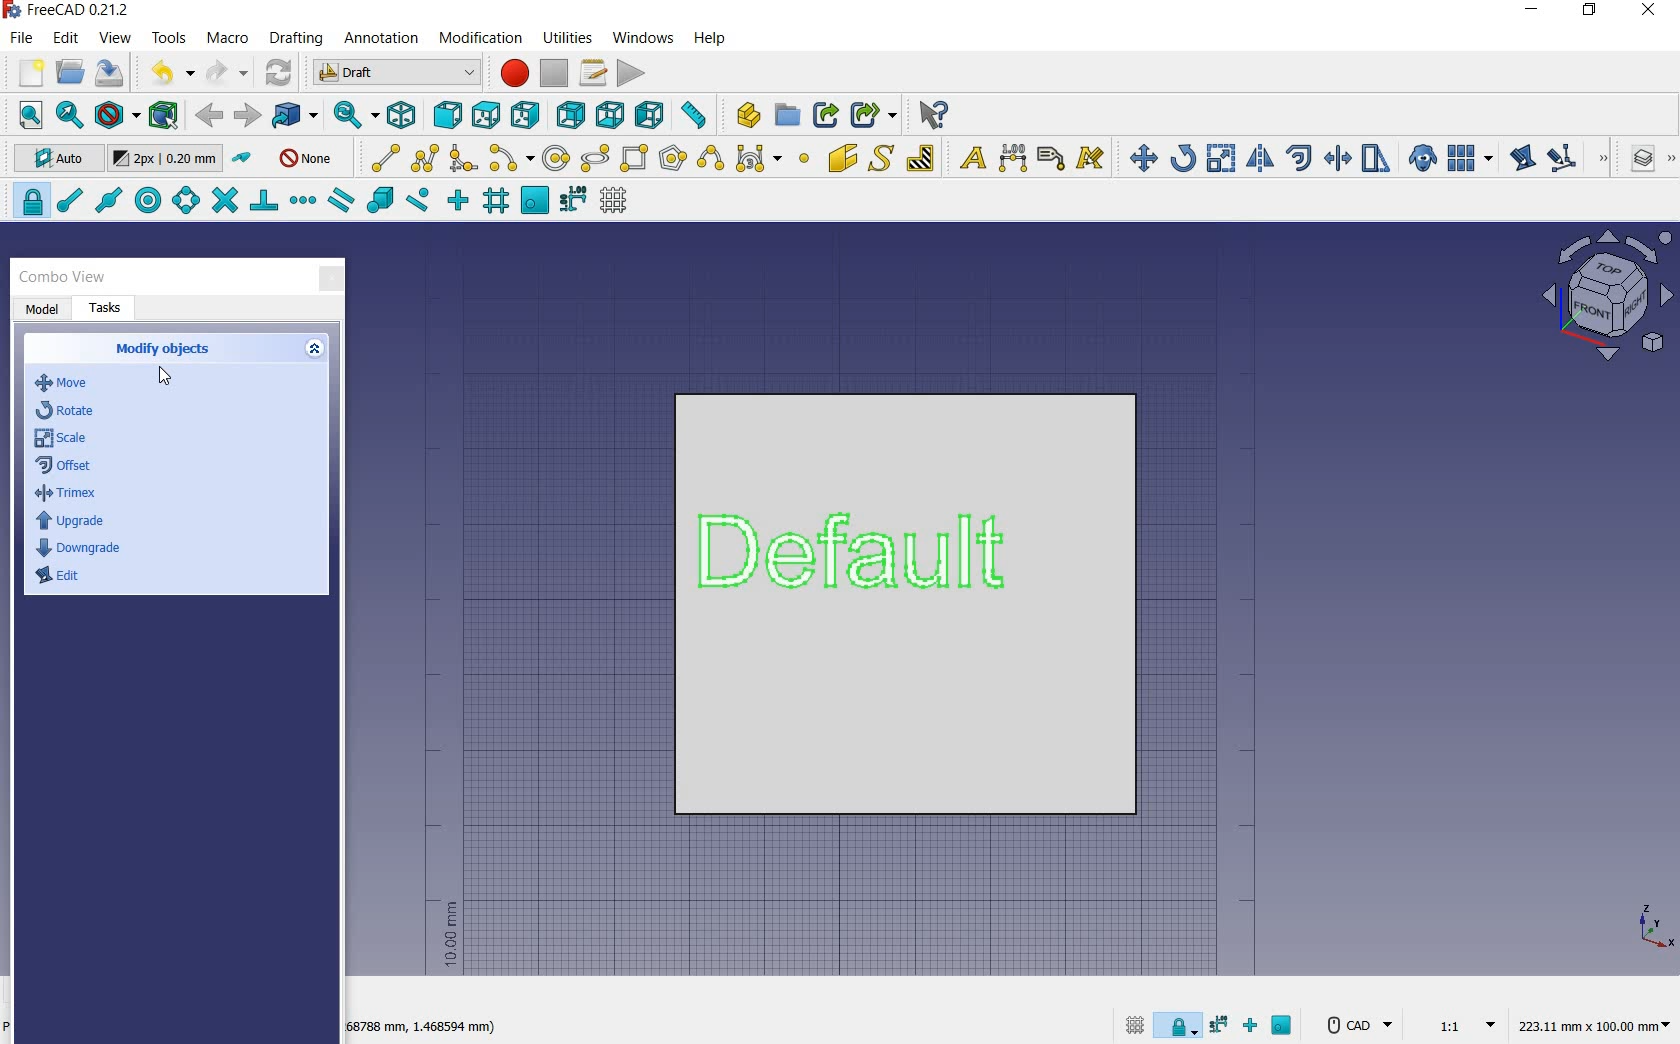  Describe the element at coordinates (383, 40) in the screenshot. I see `annotation` at that location.